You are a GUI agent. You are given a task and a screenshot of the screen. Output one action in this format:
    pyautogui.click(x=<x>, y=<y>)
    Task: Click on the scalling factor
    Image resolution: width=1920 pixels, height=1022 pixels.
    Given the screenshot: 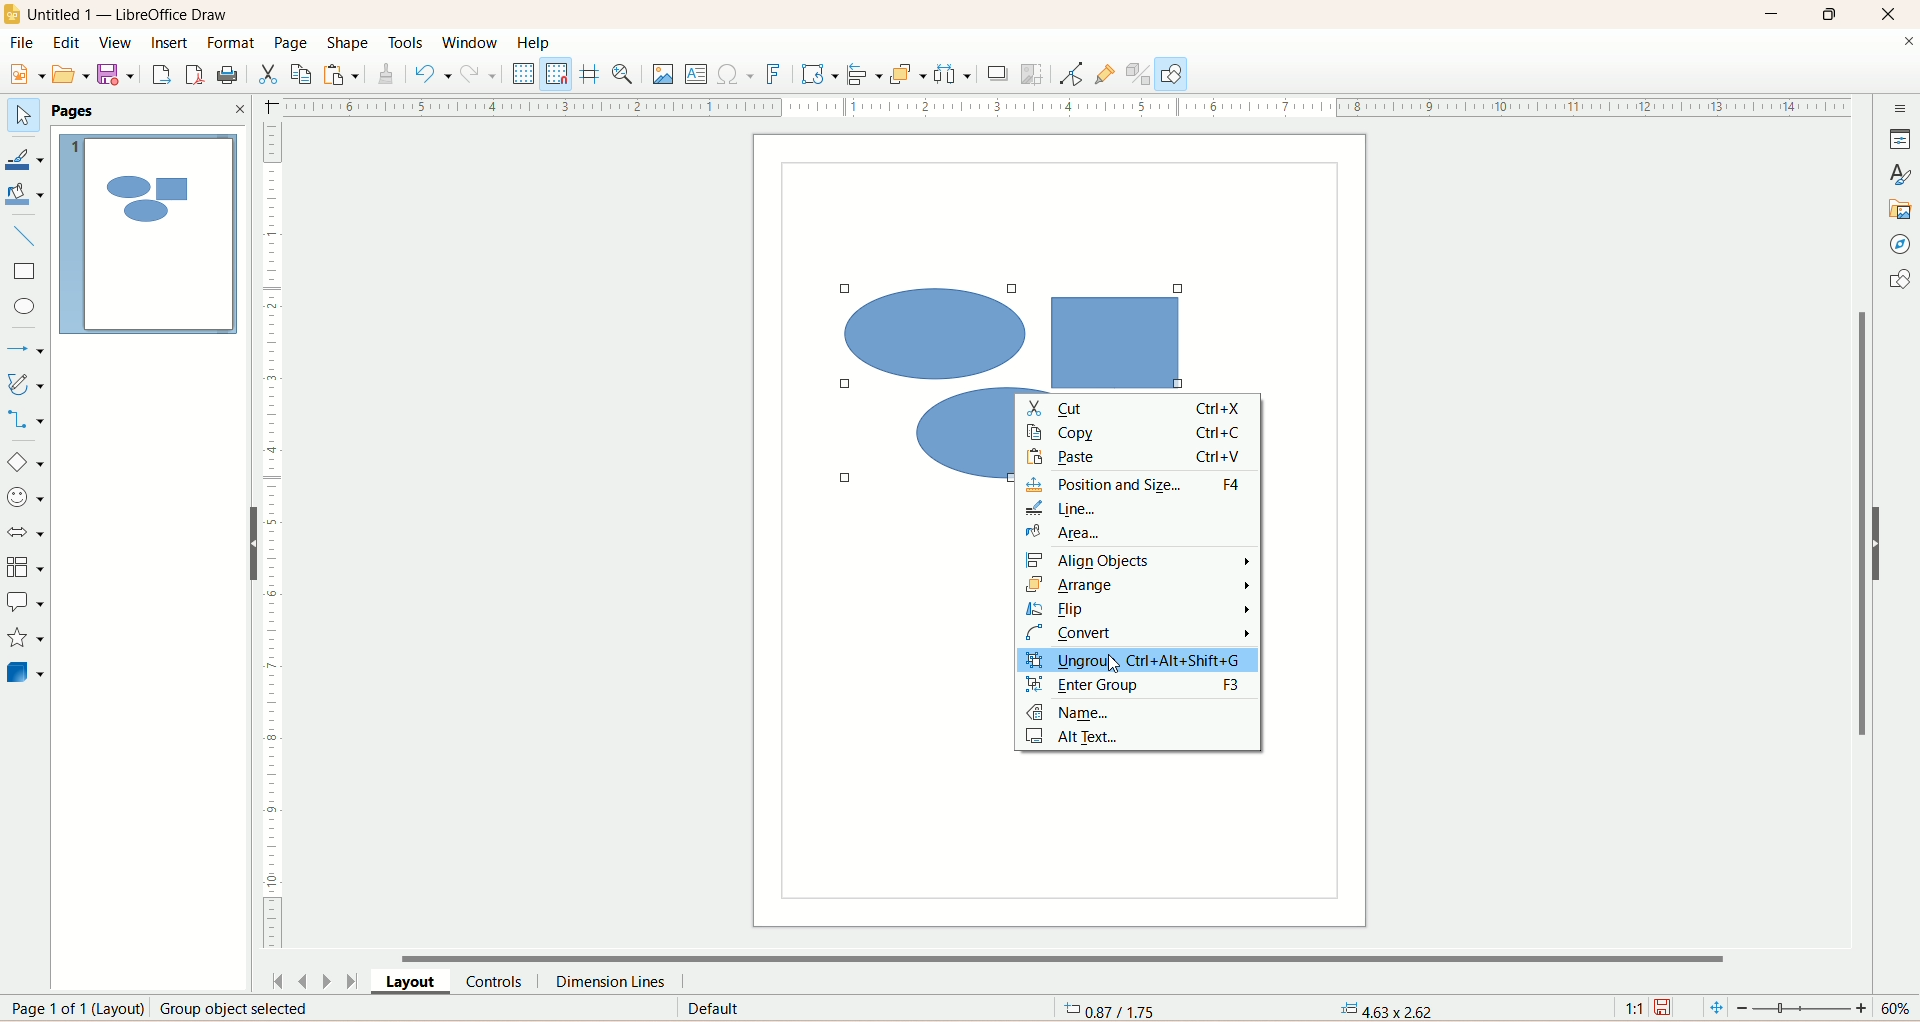 What is the action you would take?
    pyautogui.click(x=1635, y=1006)
    